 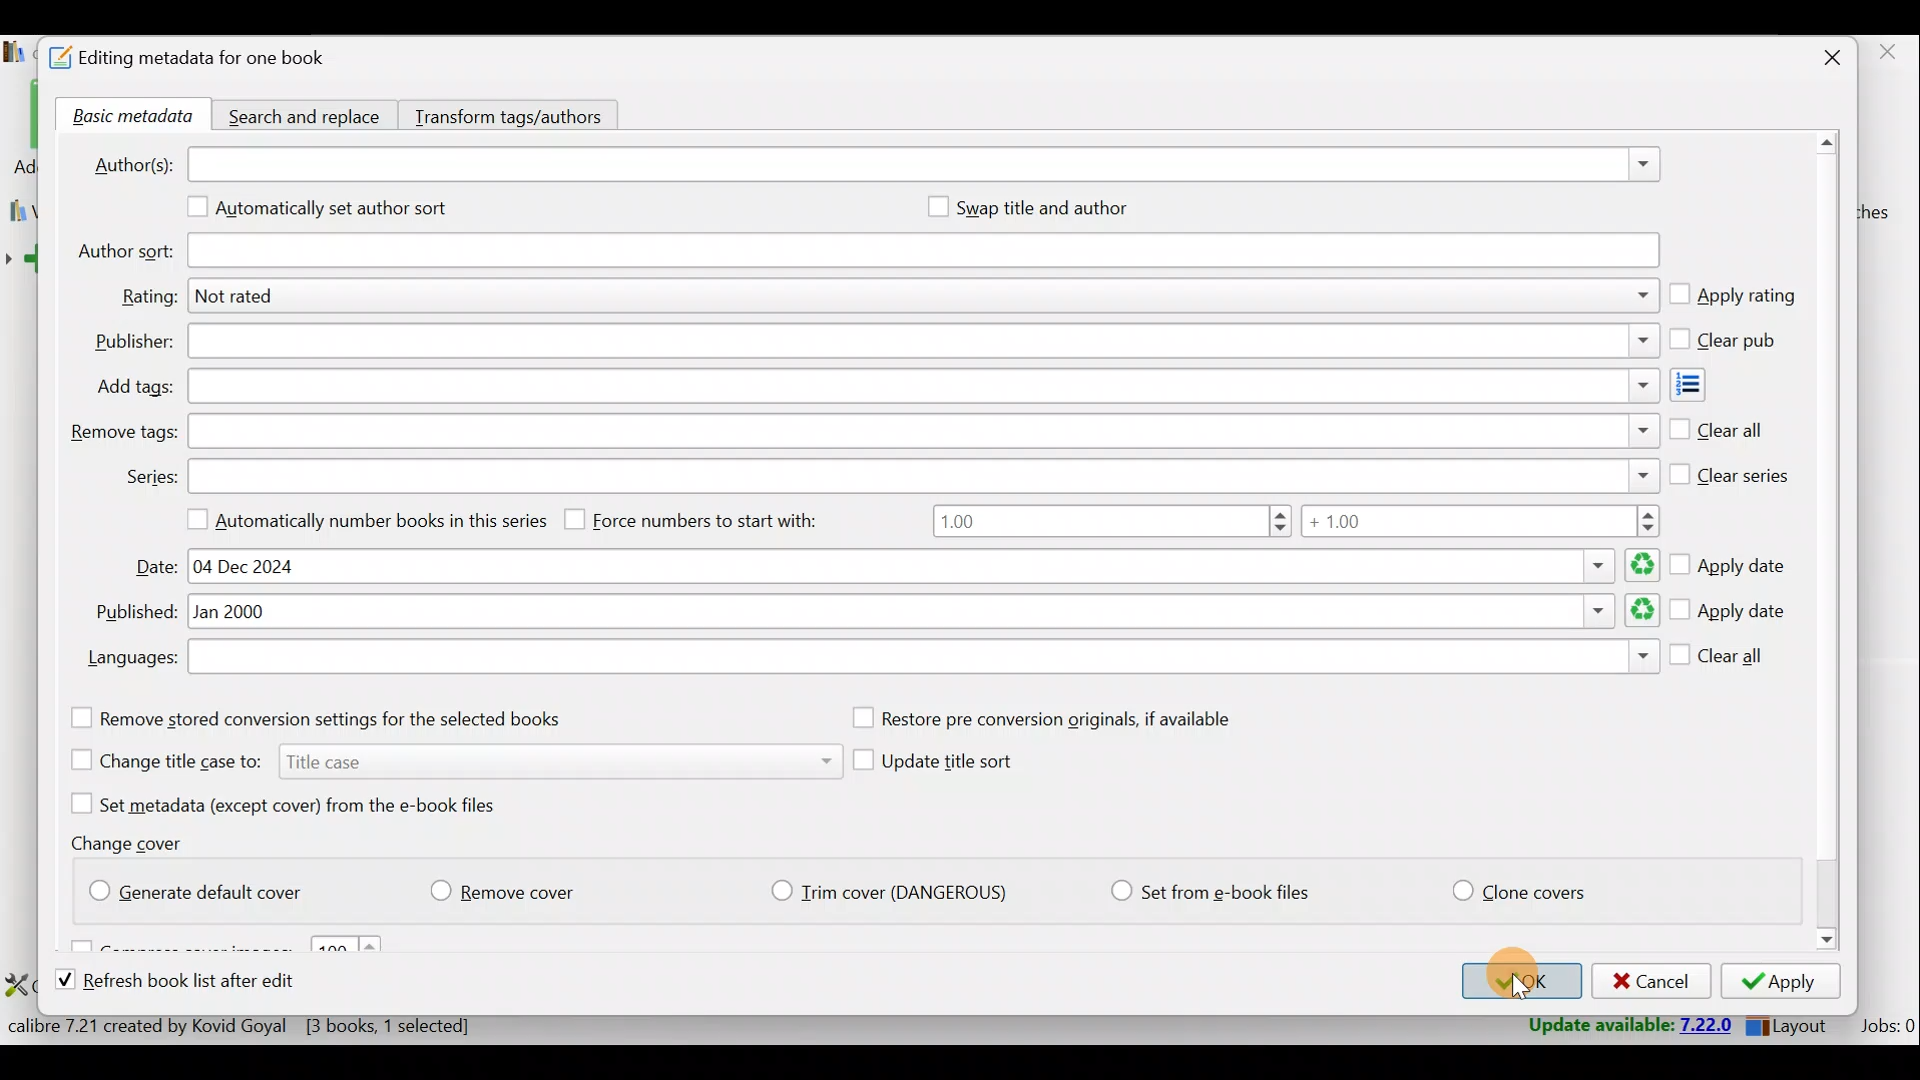 What do you see at coordinates (206, 888) in the screenshot?
I see `Generate default cover` at bounding box center [206, 888].